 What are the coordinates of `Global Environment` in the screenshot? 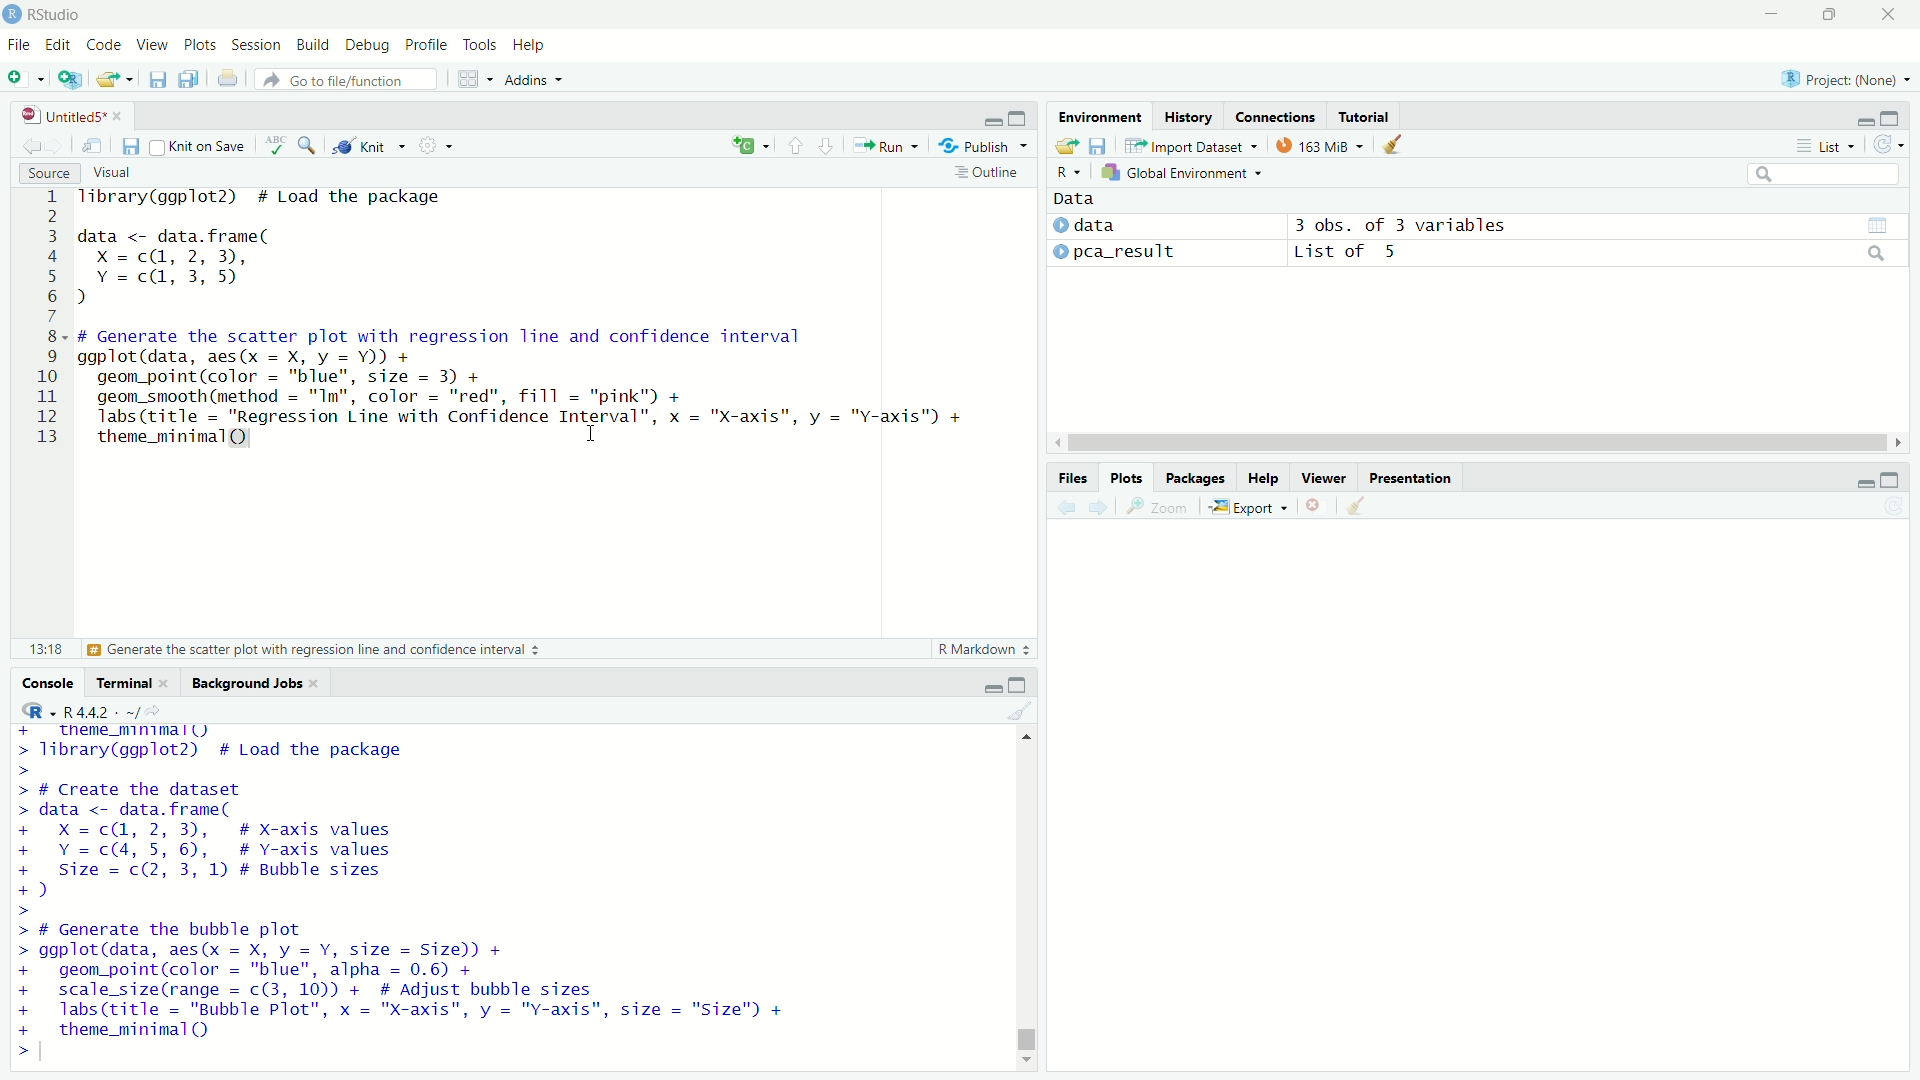 It's located at (1184, 172).